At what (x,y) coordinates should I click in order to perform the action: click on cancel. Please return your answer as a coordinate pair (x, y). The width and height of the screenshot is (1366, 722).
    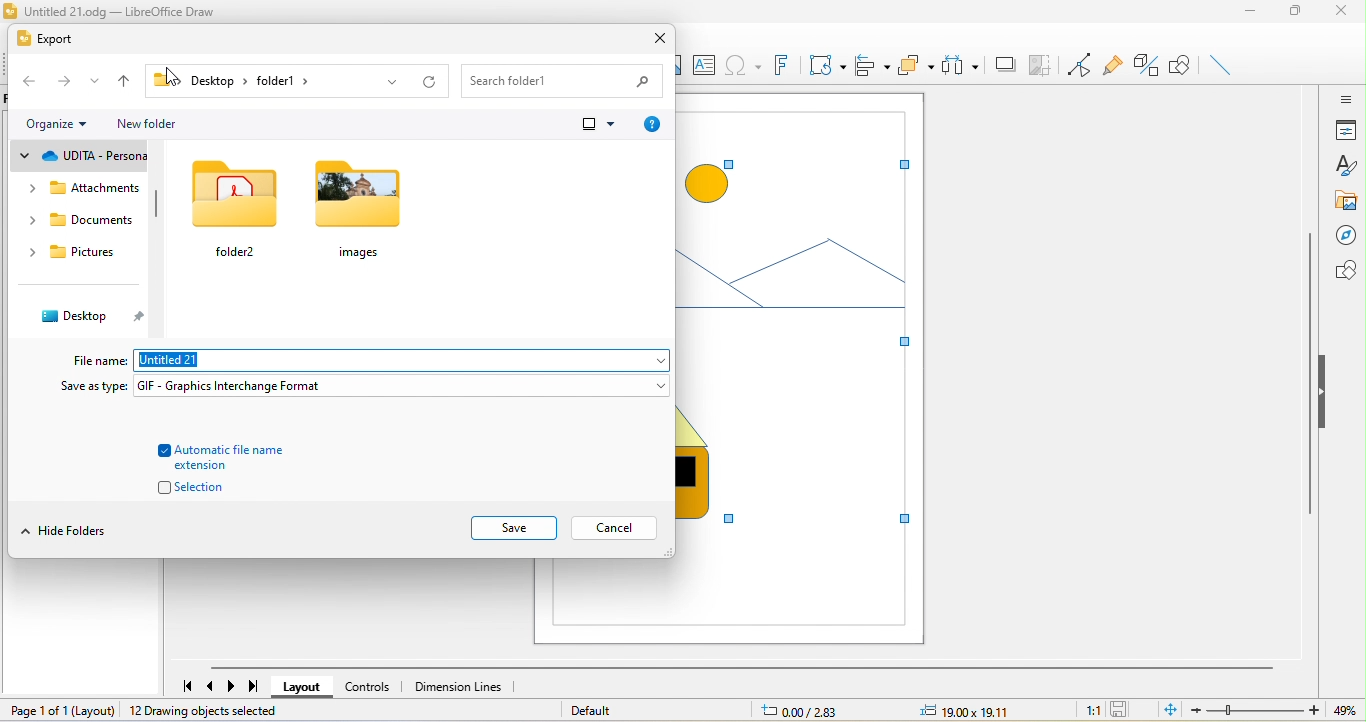
    Looking at the image, I should click on (615, 529).